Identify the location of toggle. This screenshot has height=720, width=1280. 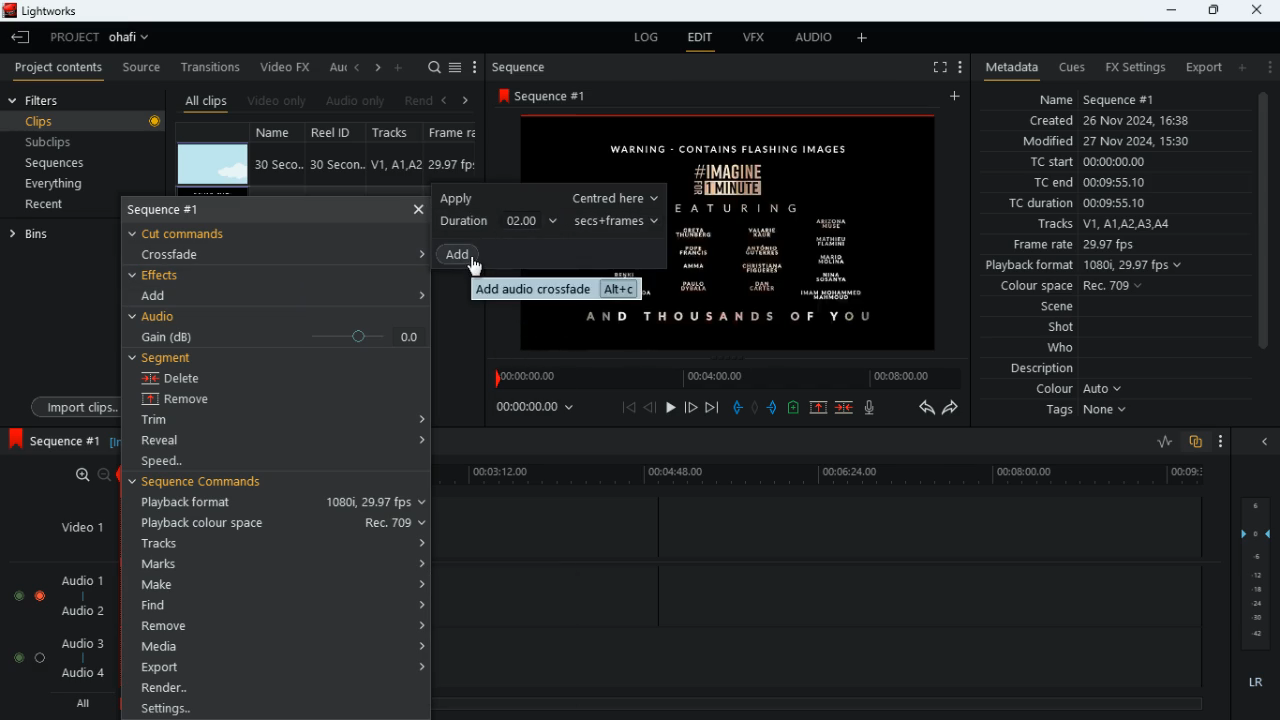
(41, 657).